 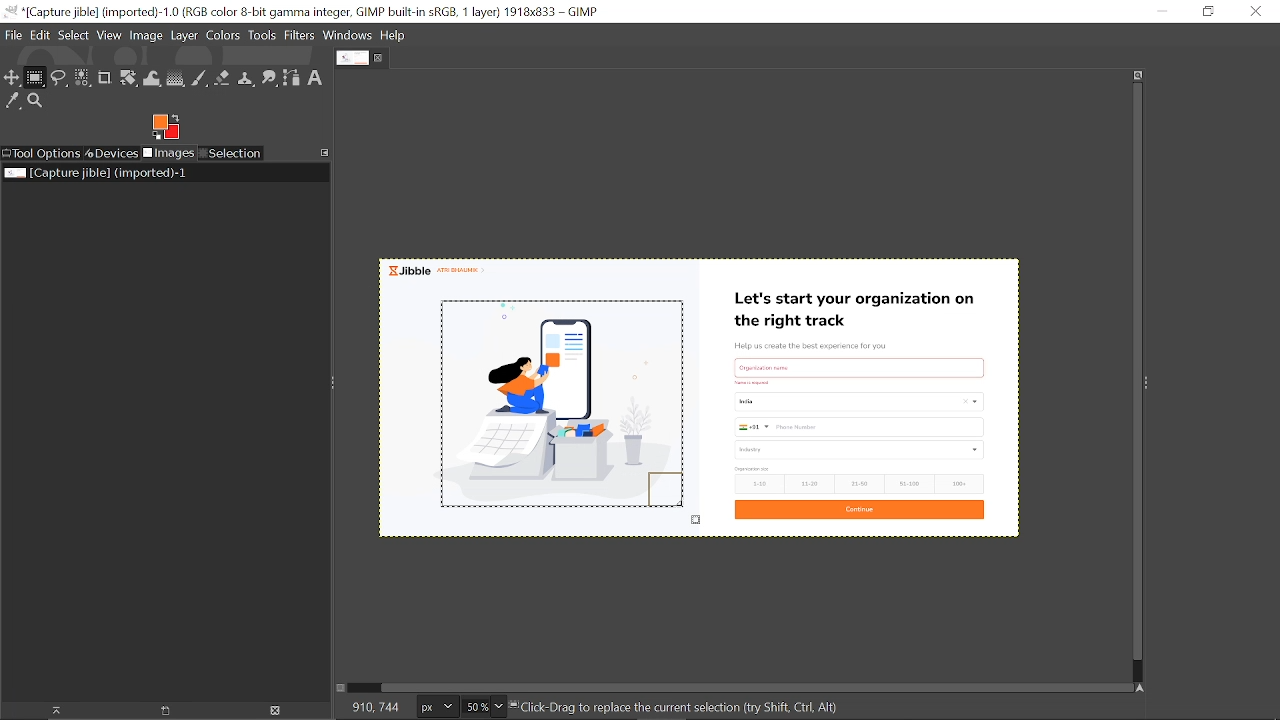 What do you see at coordinates (860, 483) in the screenshot?
I see `21-50` at bounding box center [860, 483].